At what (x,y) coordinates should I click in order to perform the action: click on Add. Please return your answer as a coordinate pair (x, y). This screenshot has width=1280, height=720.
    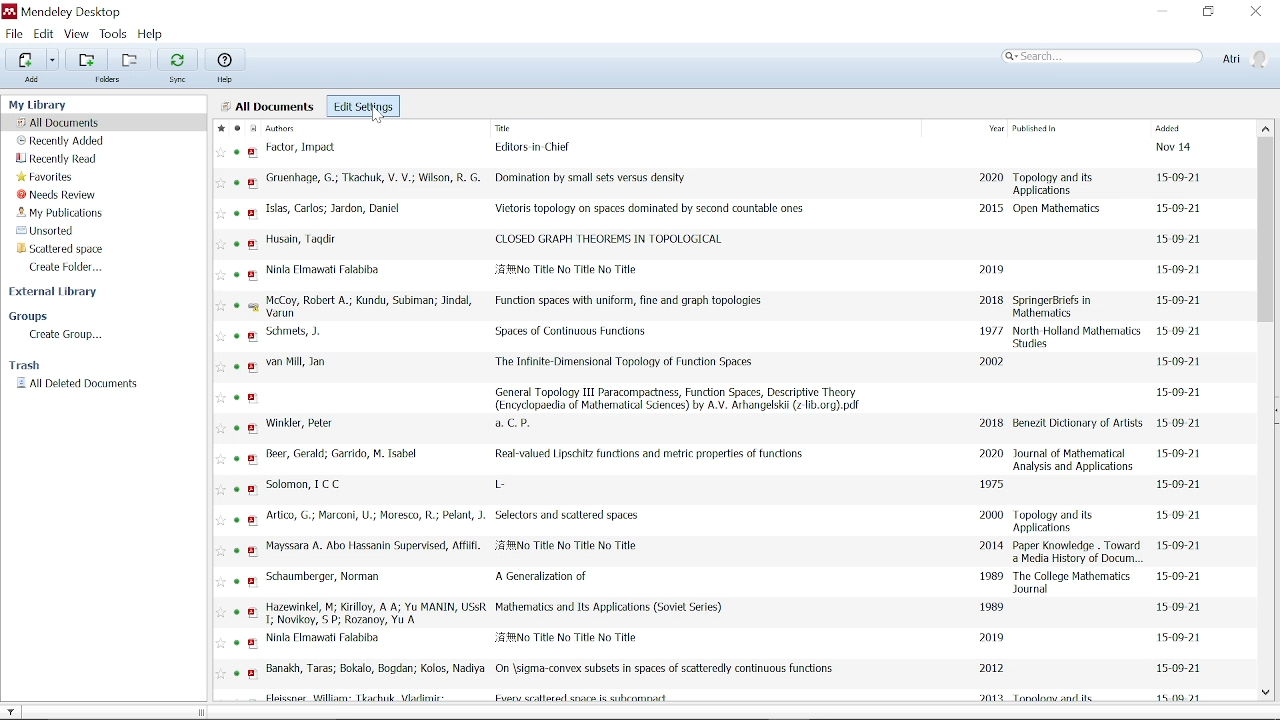
    Looking at the image, I should click on (34, 83).